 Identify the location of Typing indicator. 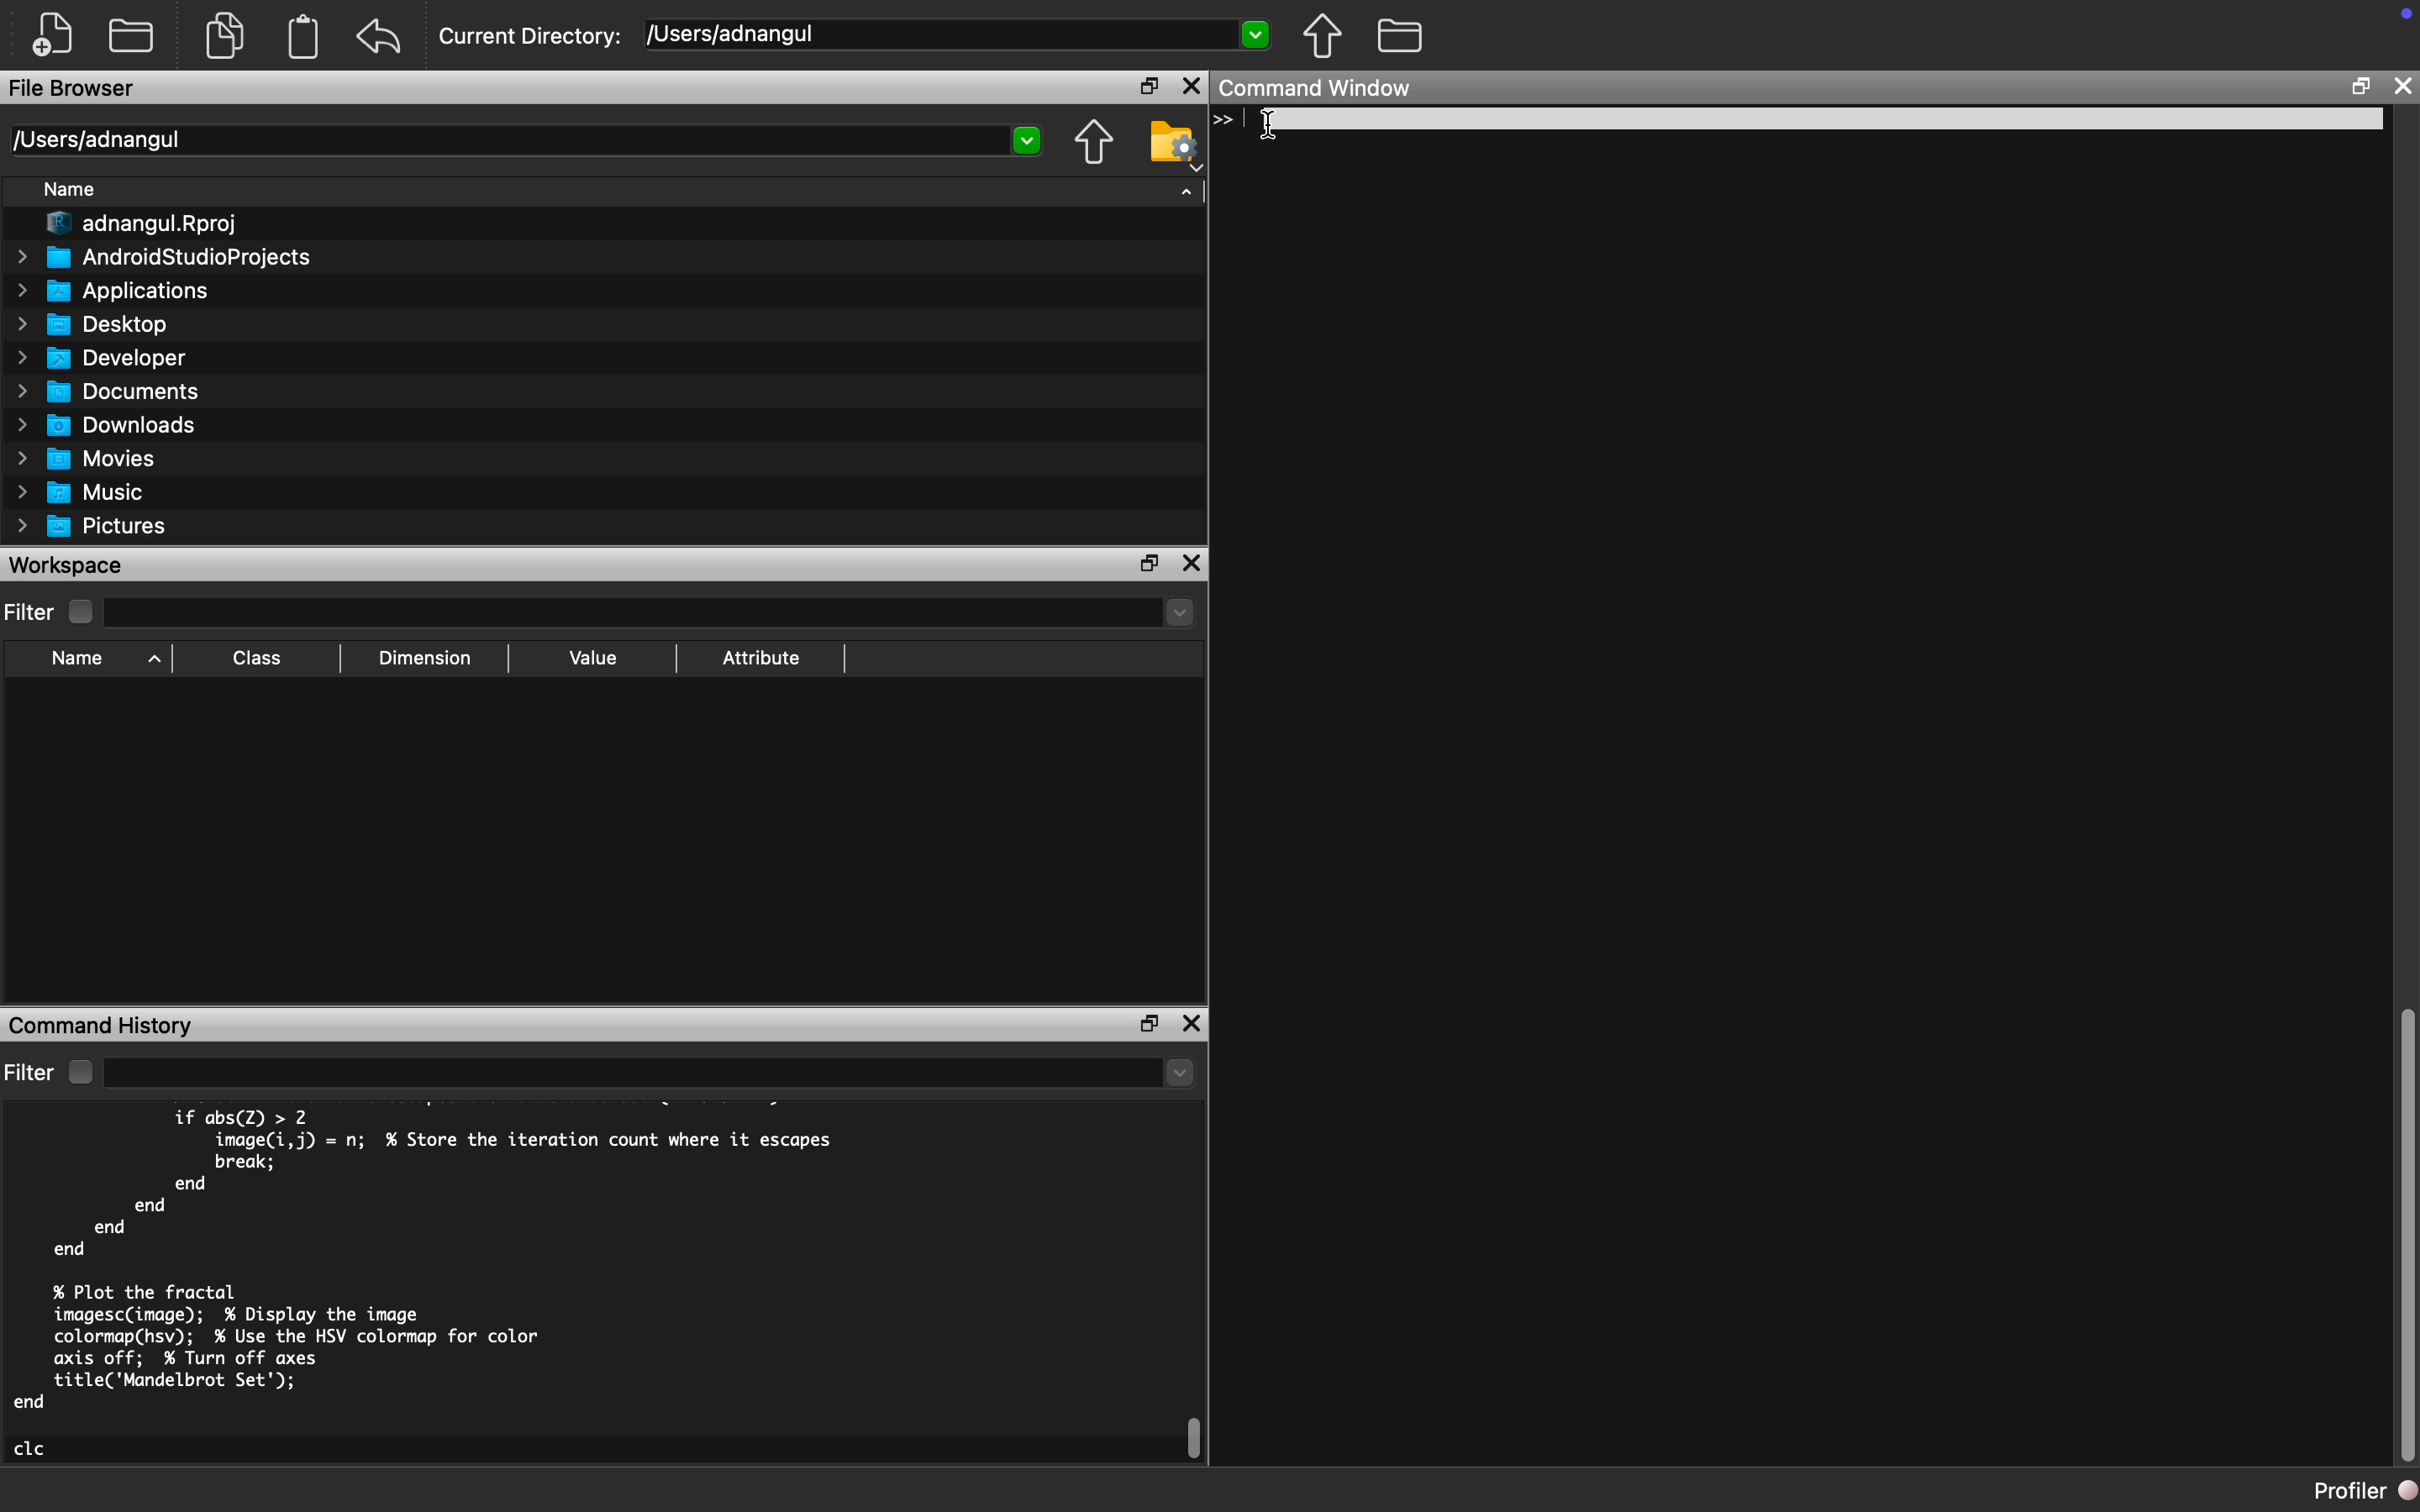
(1235, 121).